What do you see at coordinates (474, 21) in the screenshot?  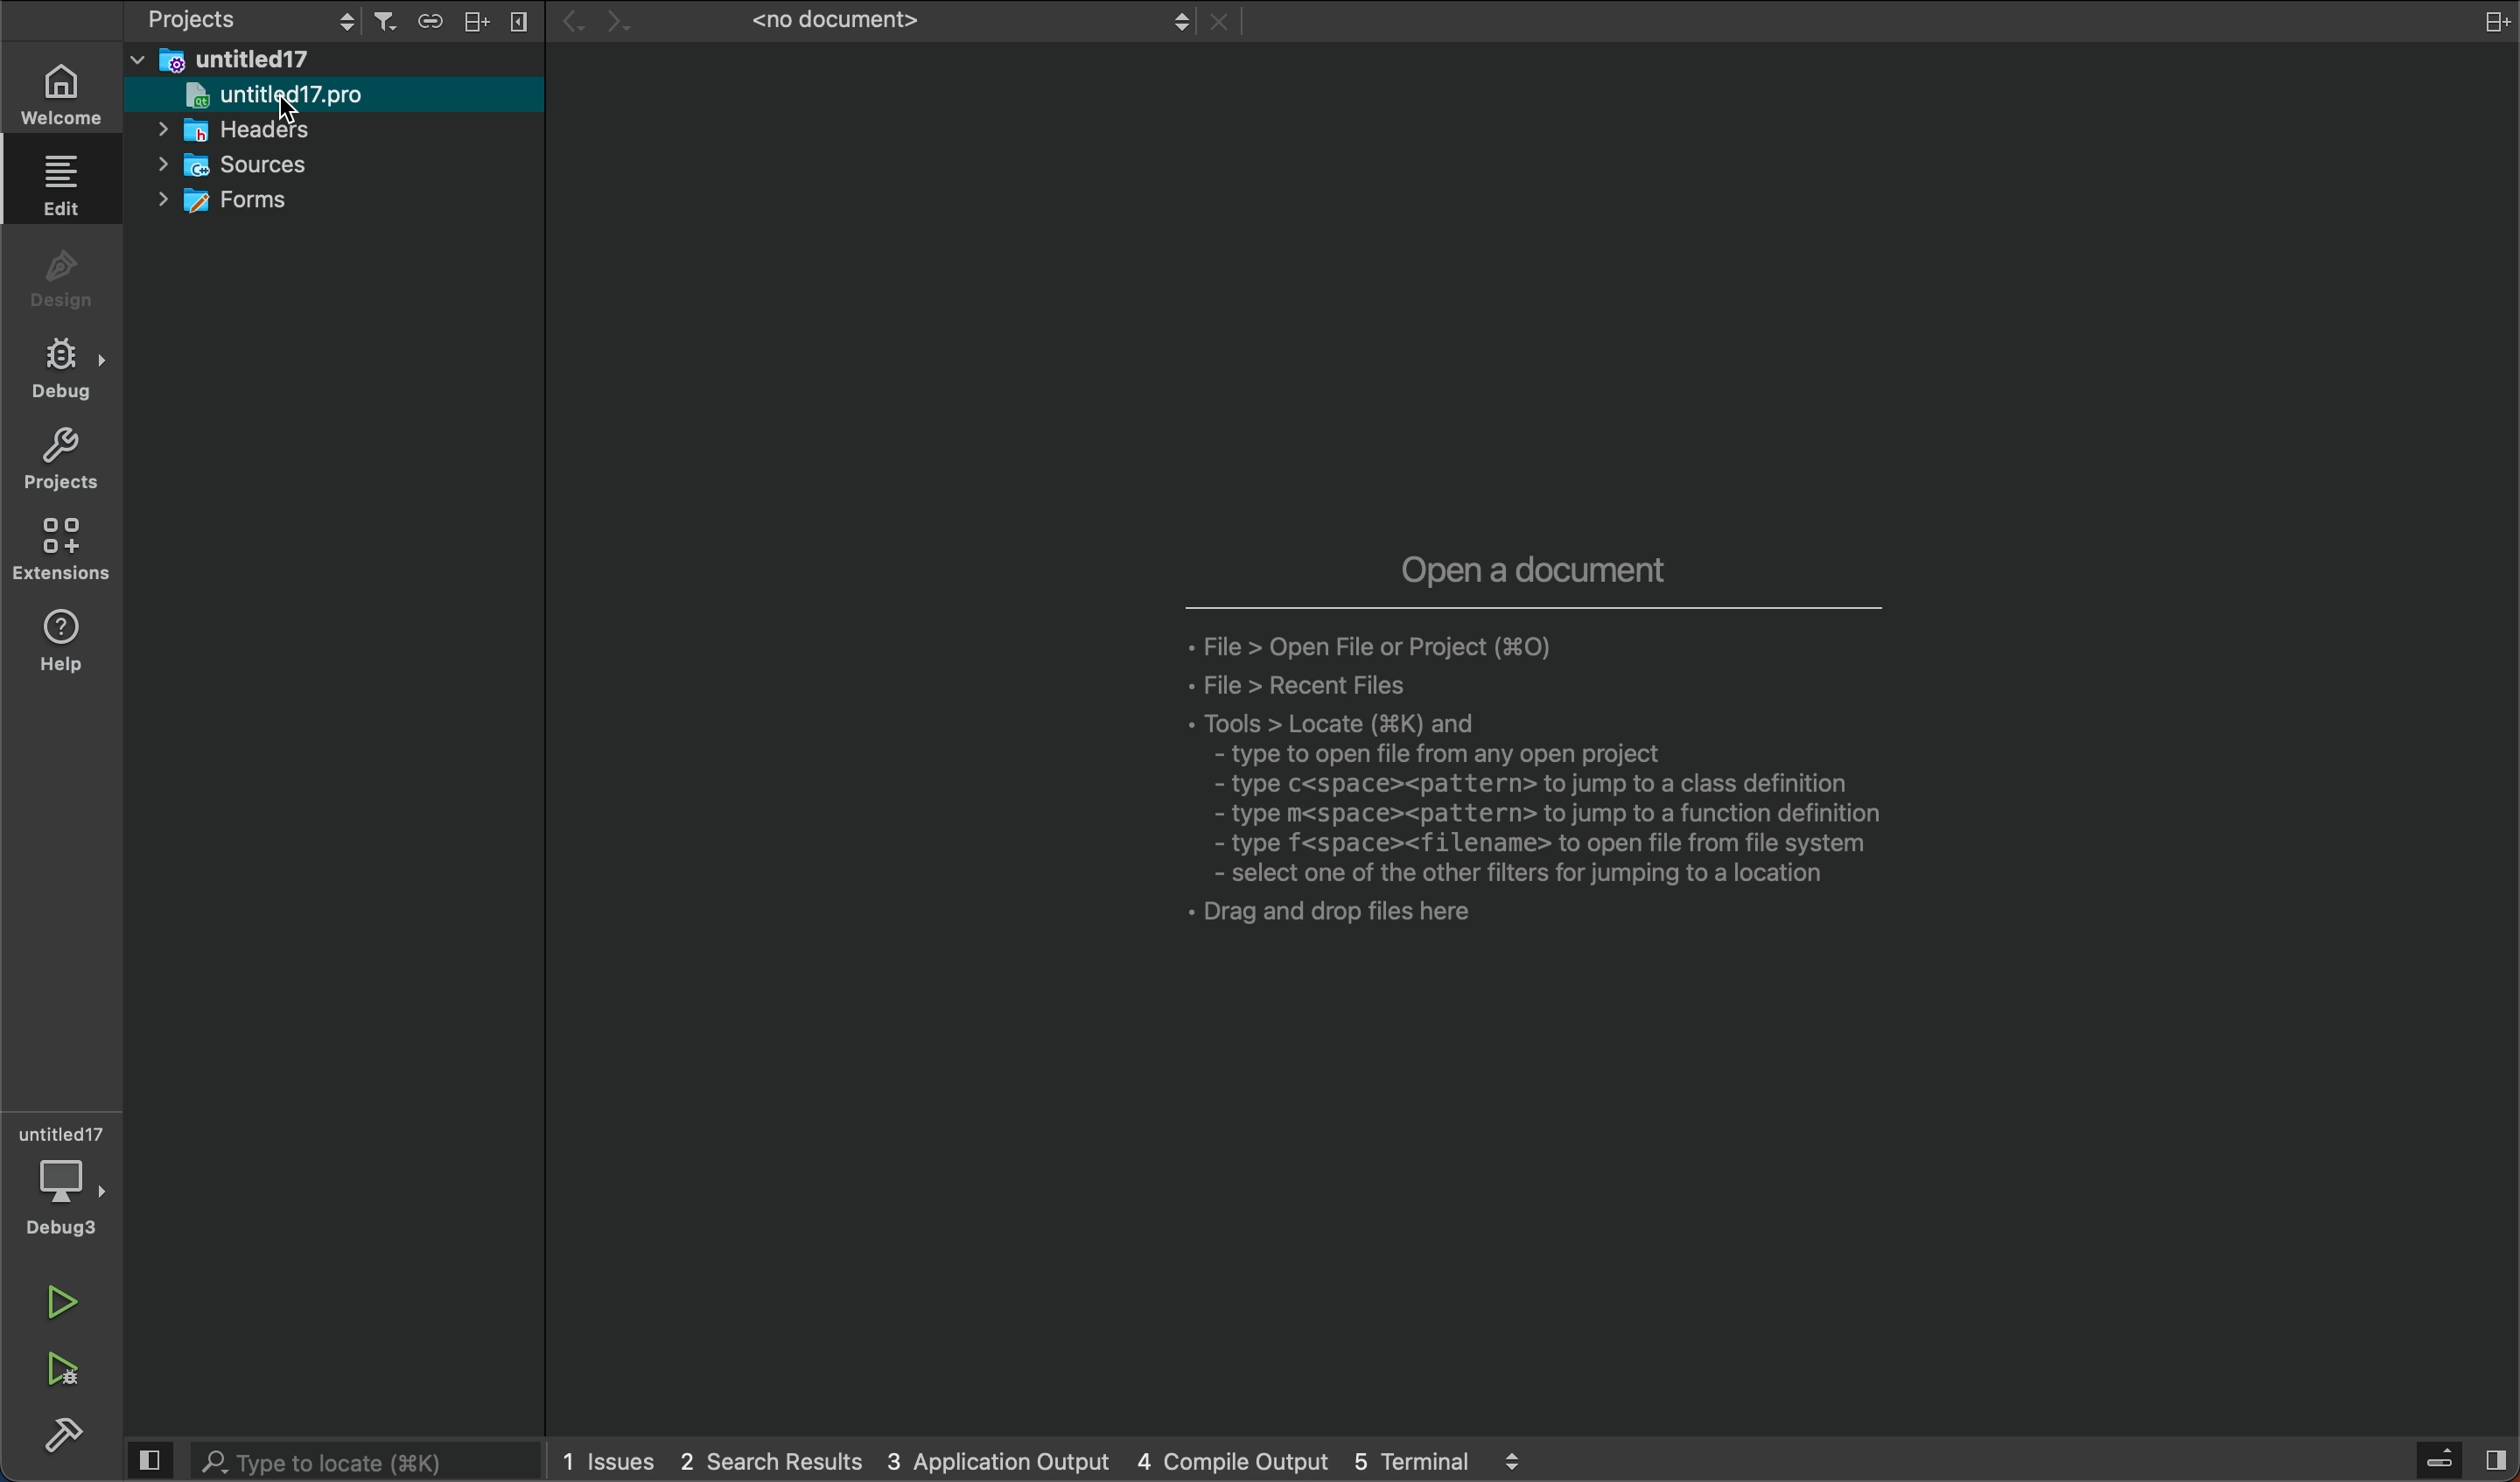 I see `` at bounding box center [474, 21].